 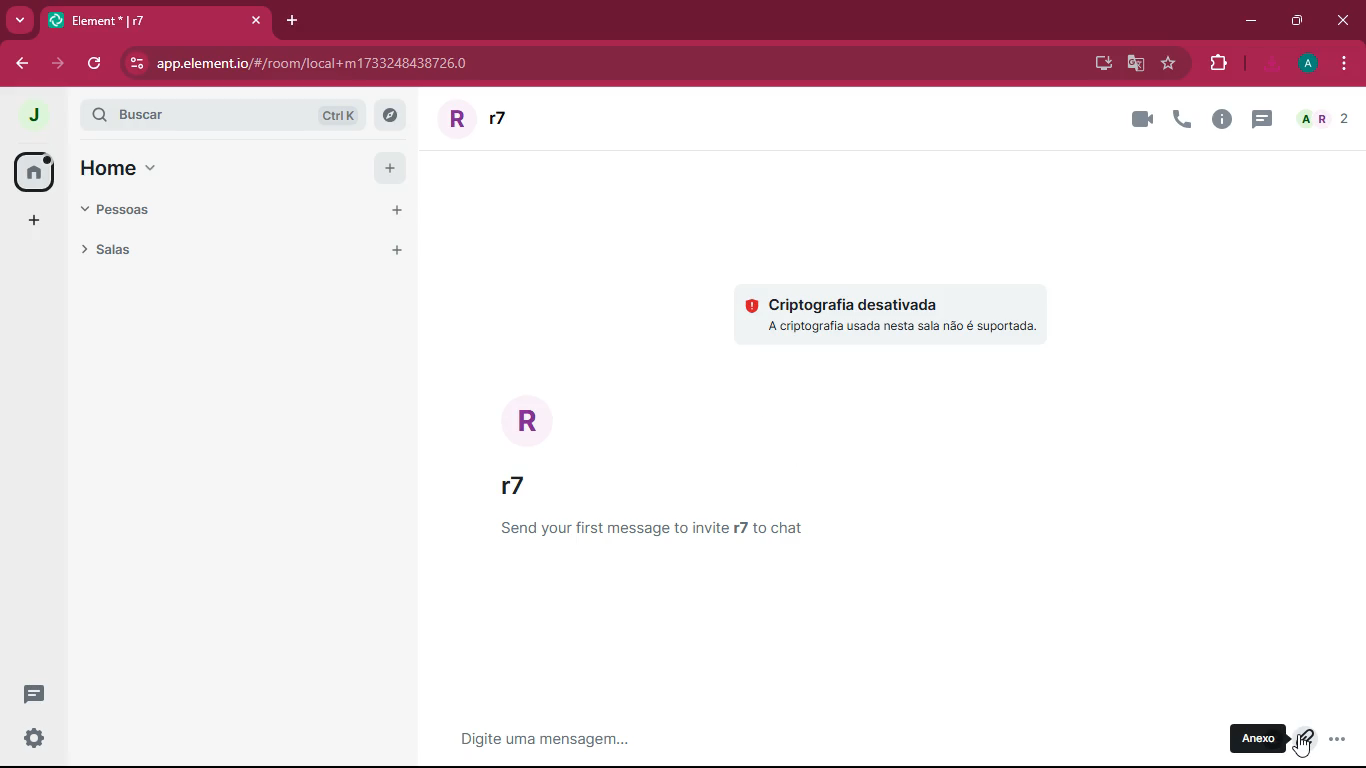 I want to click on desktop, so click(x=1098, y=64).